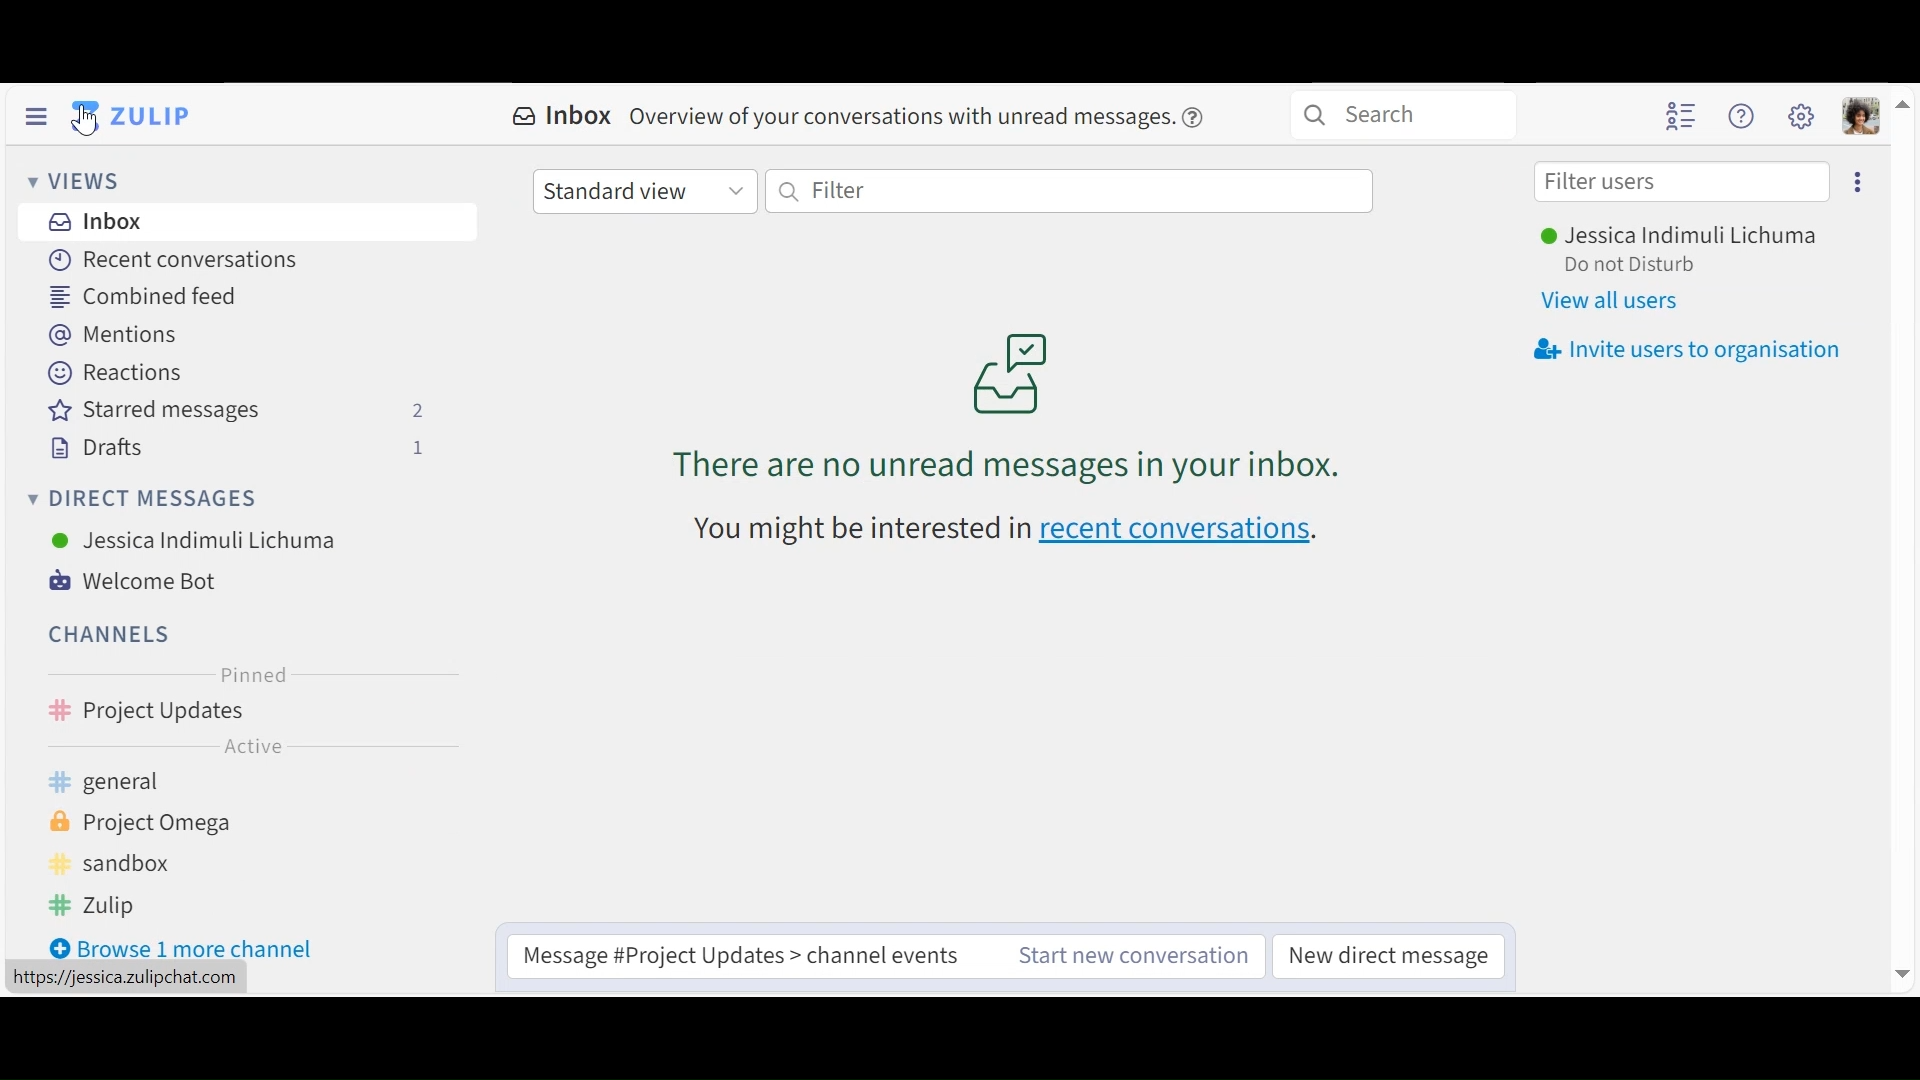  I want to click on Reactions, so click(116, 373).